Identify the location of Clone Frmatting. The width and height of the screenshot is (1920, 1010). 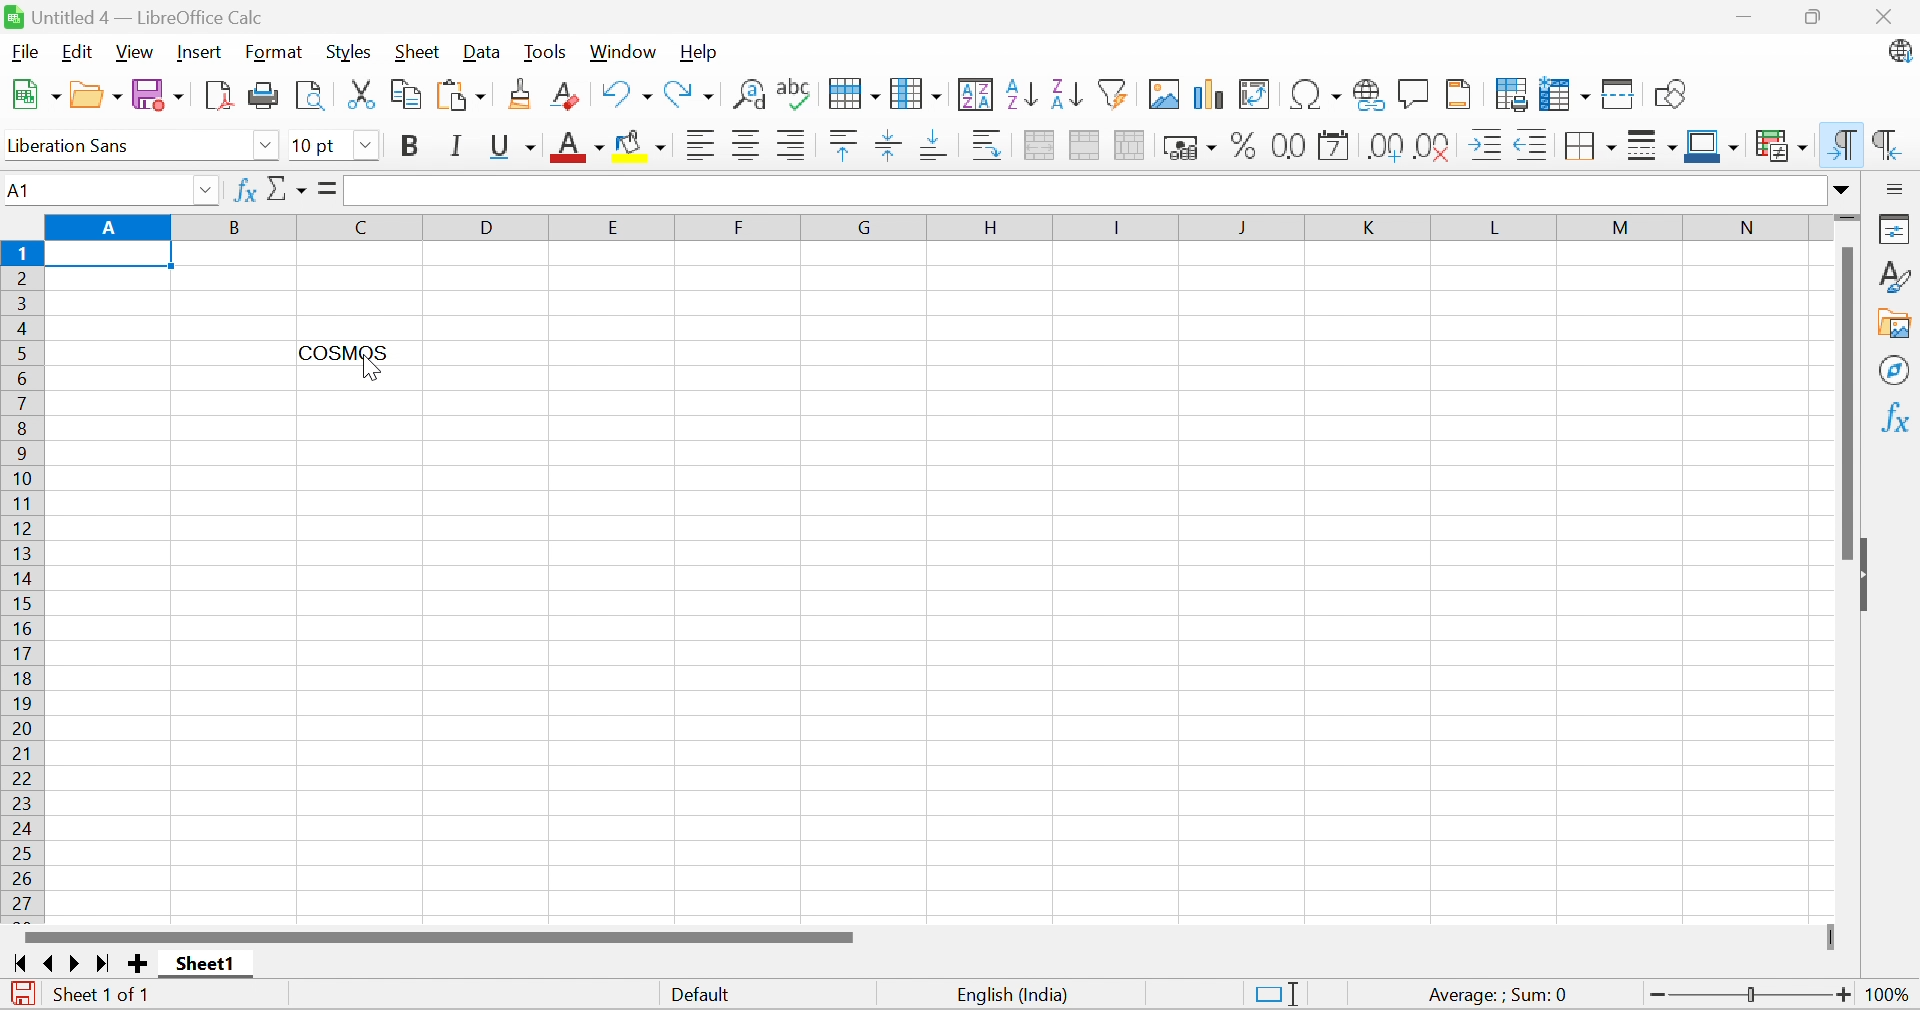
(523, 93).